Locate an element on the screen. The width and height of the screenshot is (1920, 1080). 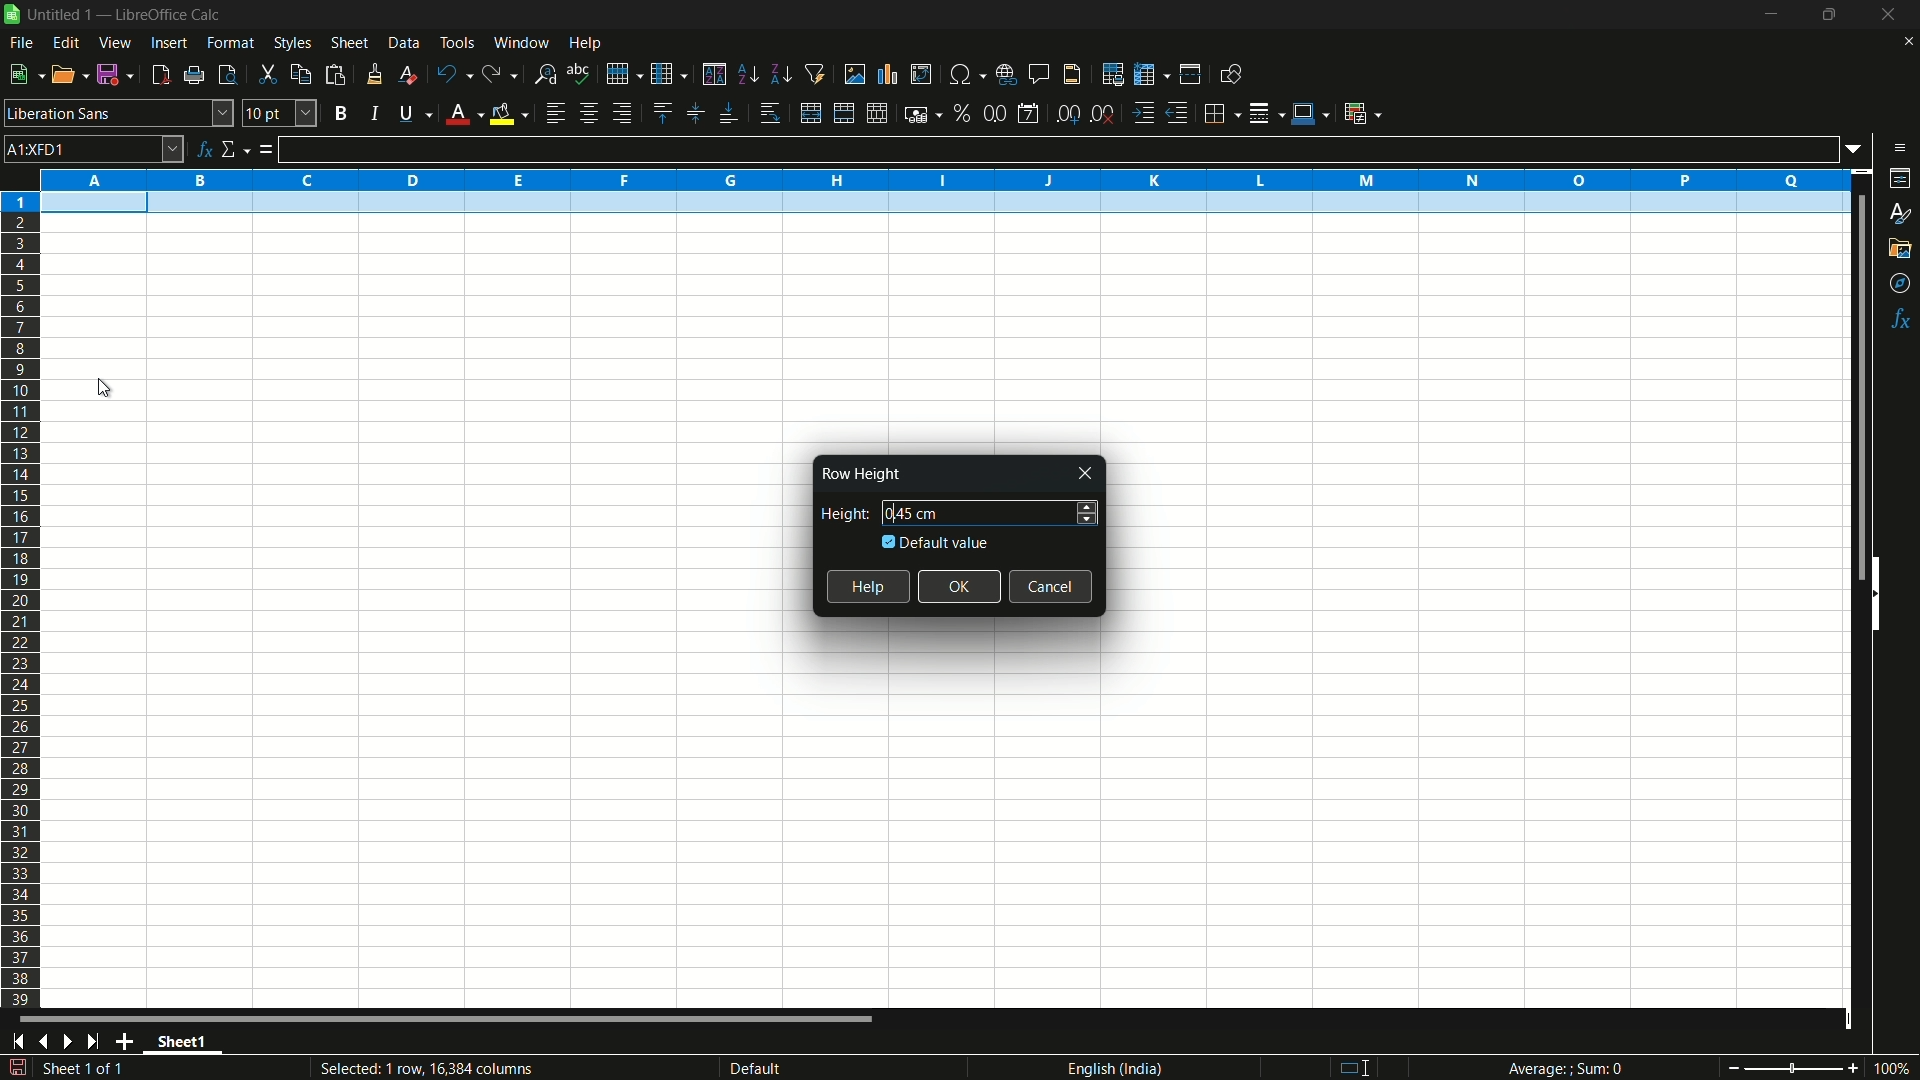
new file is located at coordinates (24, 74).